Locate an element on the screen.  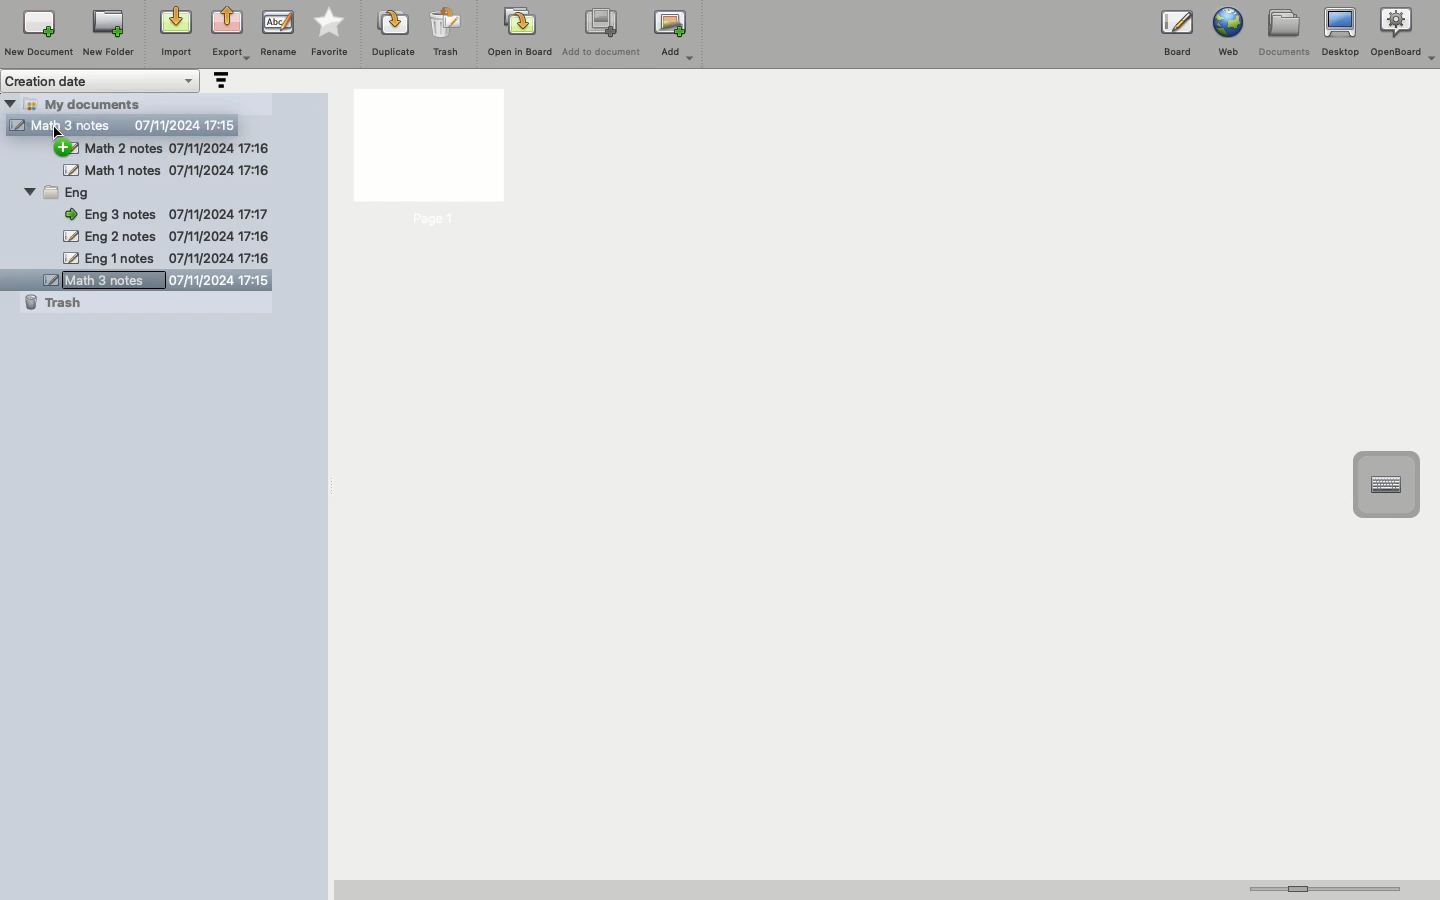
Trash is located at coordinates (53, 305).